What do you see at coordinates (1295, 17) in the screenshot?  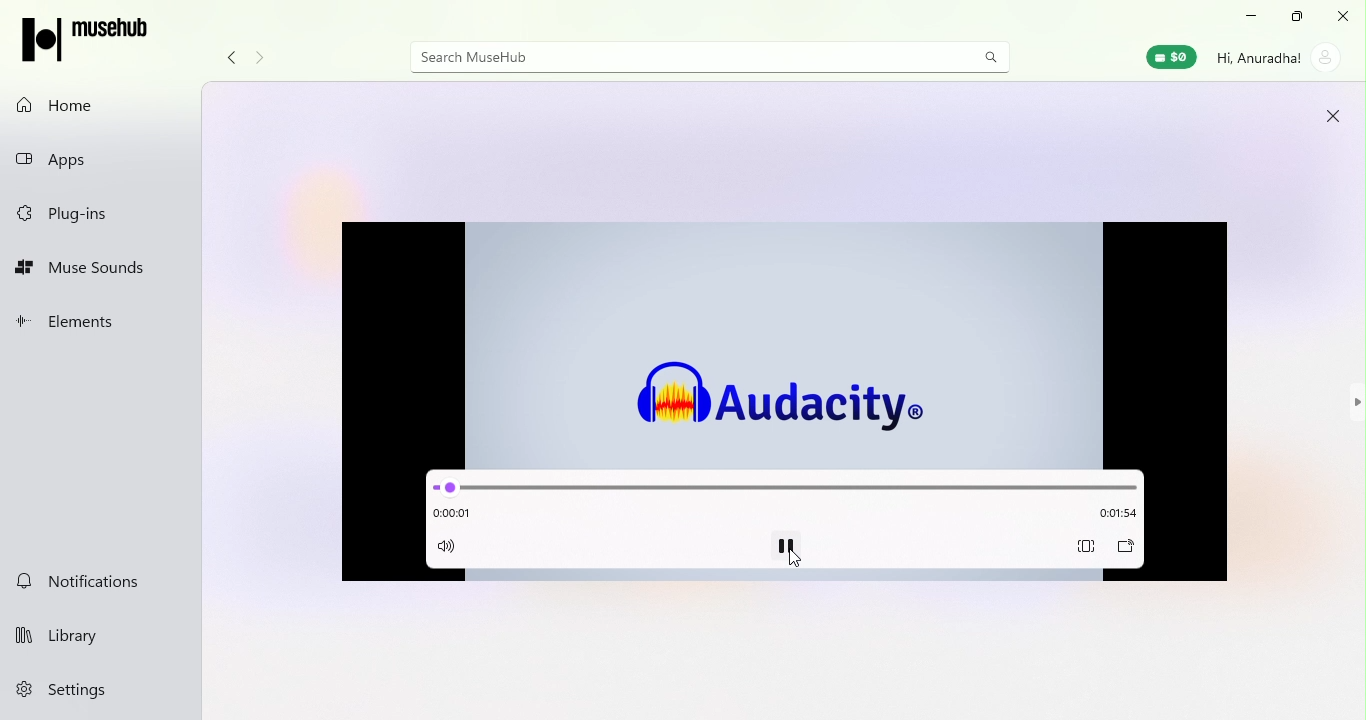 I see `Maximize` at bounding box center [1295, 17].